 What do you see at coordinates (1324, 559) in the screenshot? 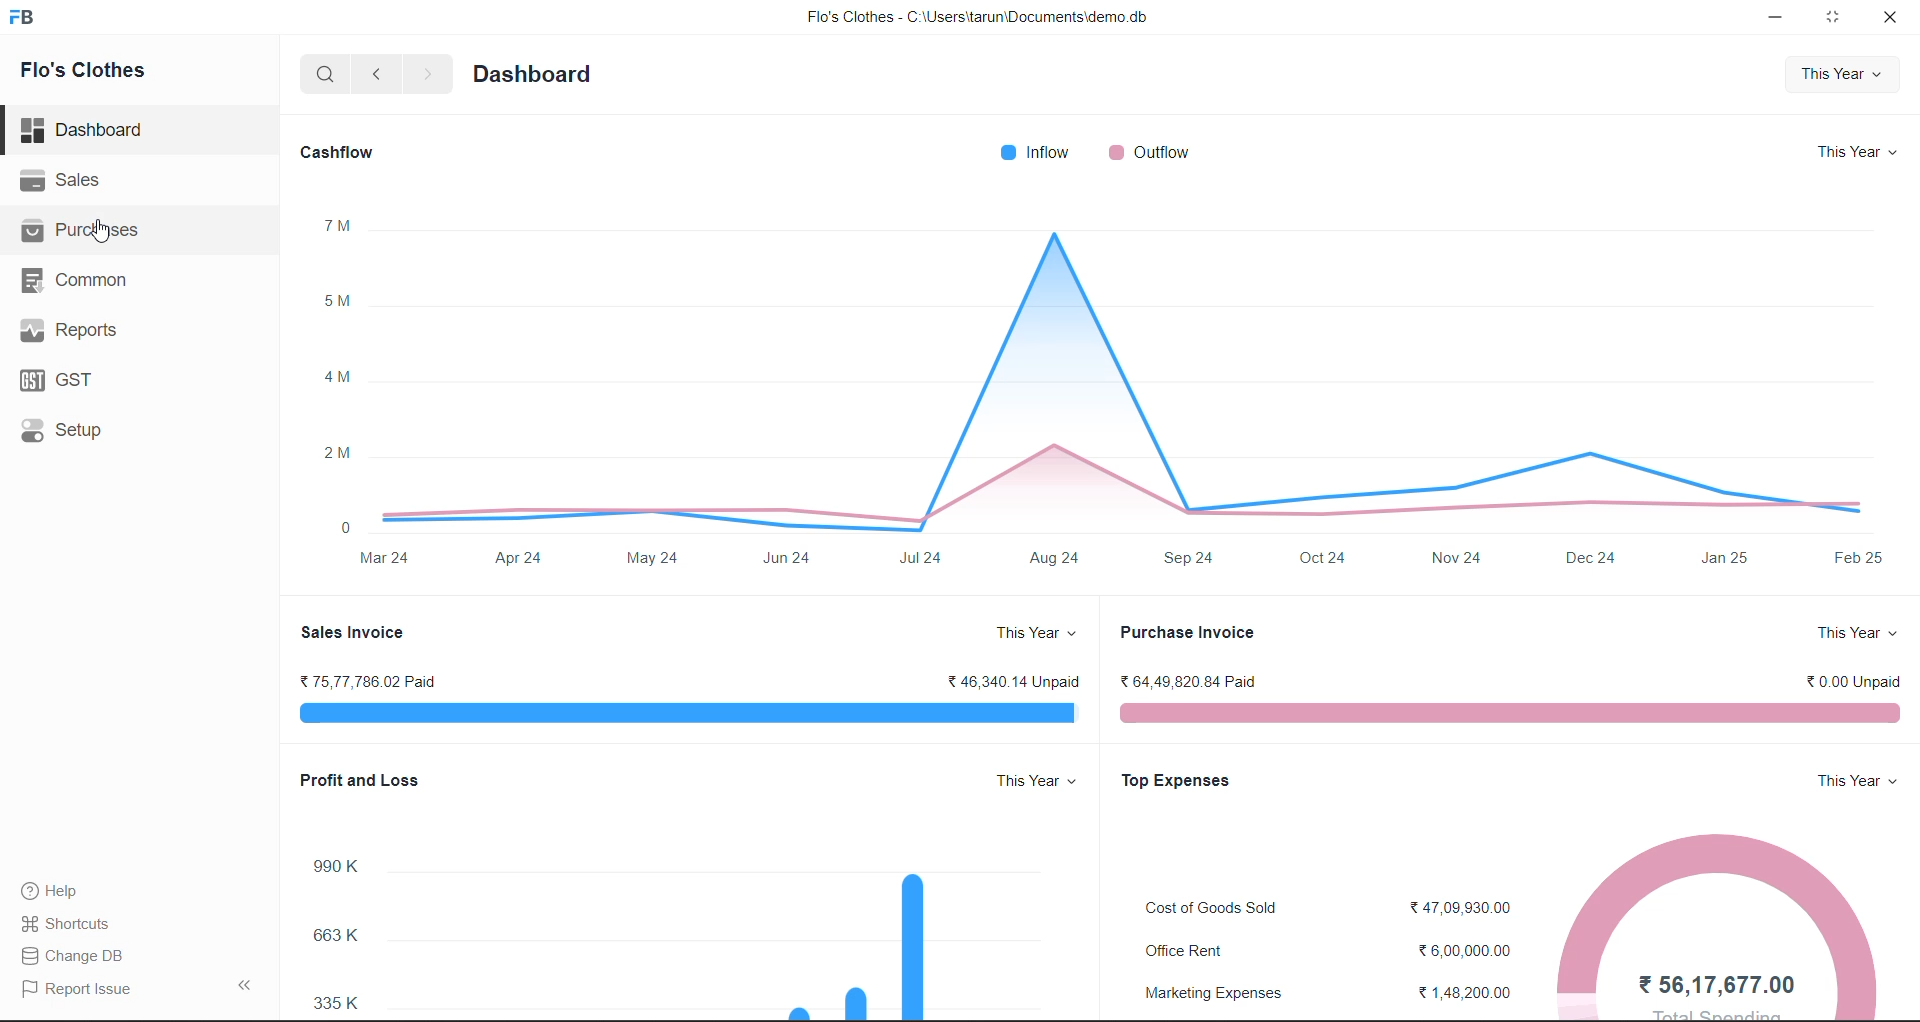
I see `Oct 24` at bounding box center [1324, 559].